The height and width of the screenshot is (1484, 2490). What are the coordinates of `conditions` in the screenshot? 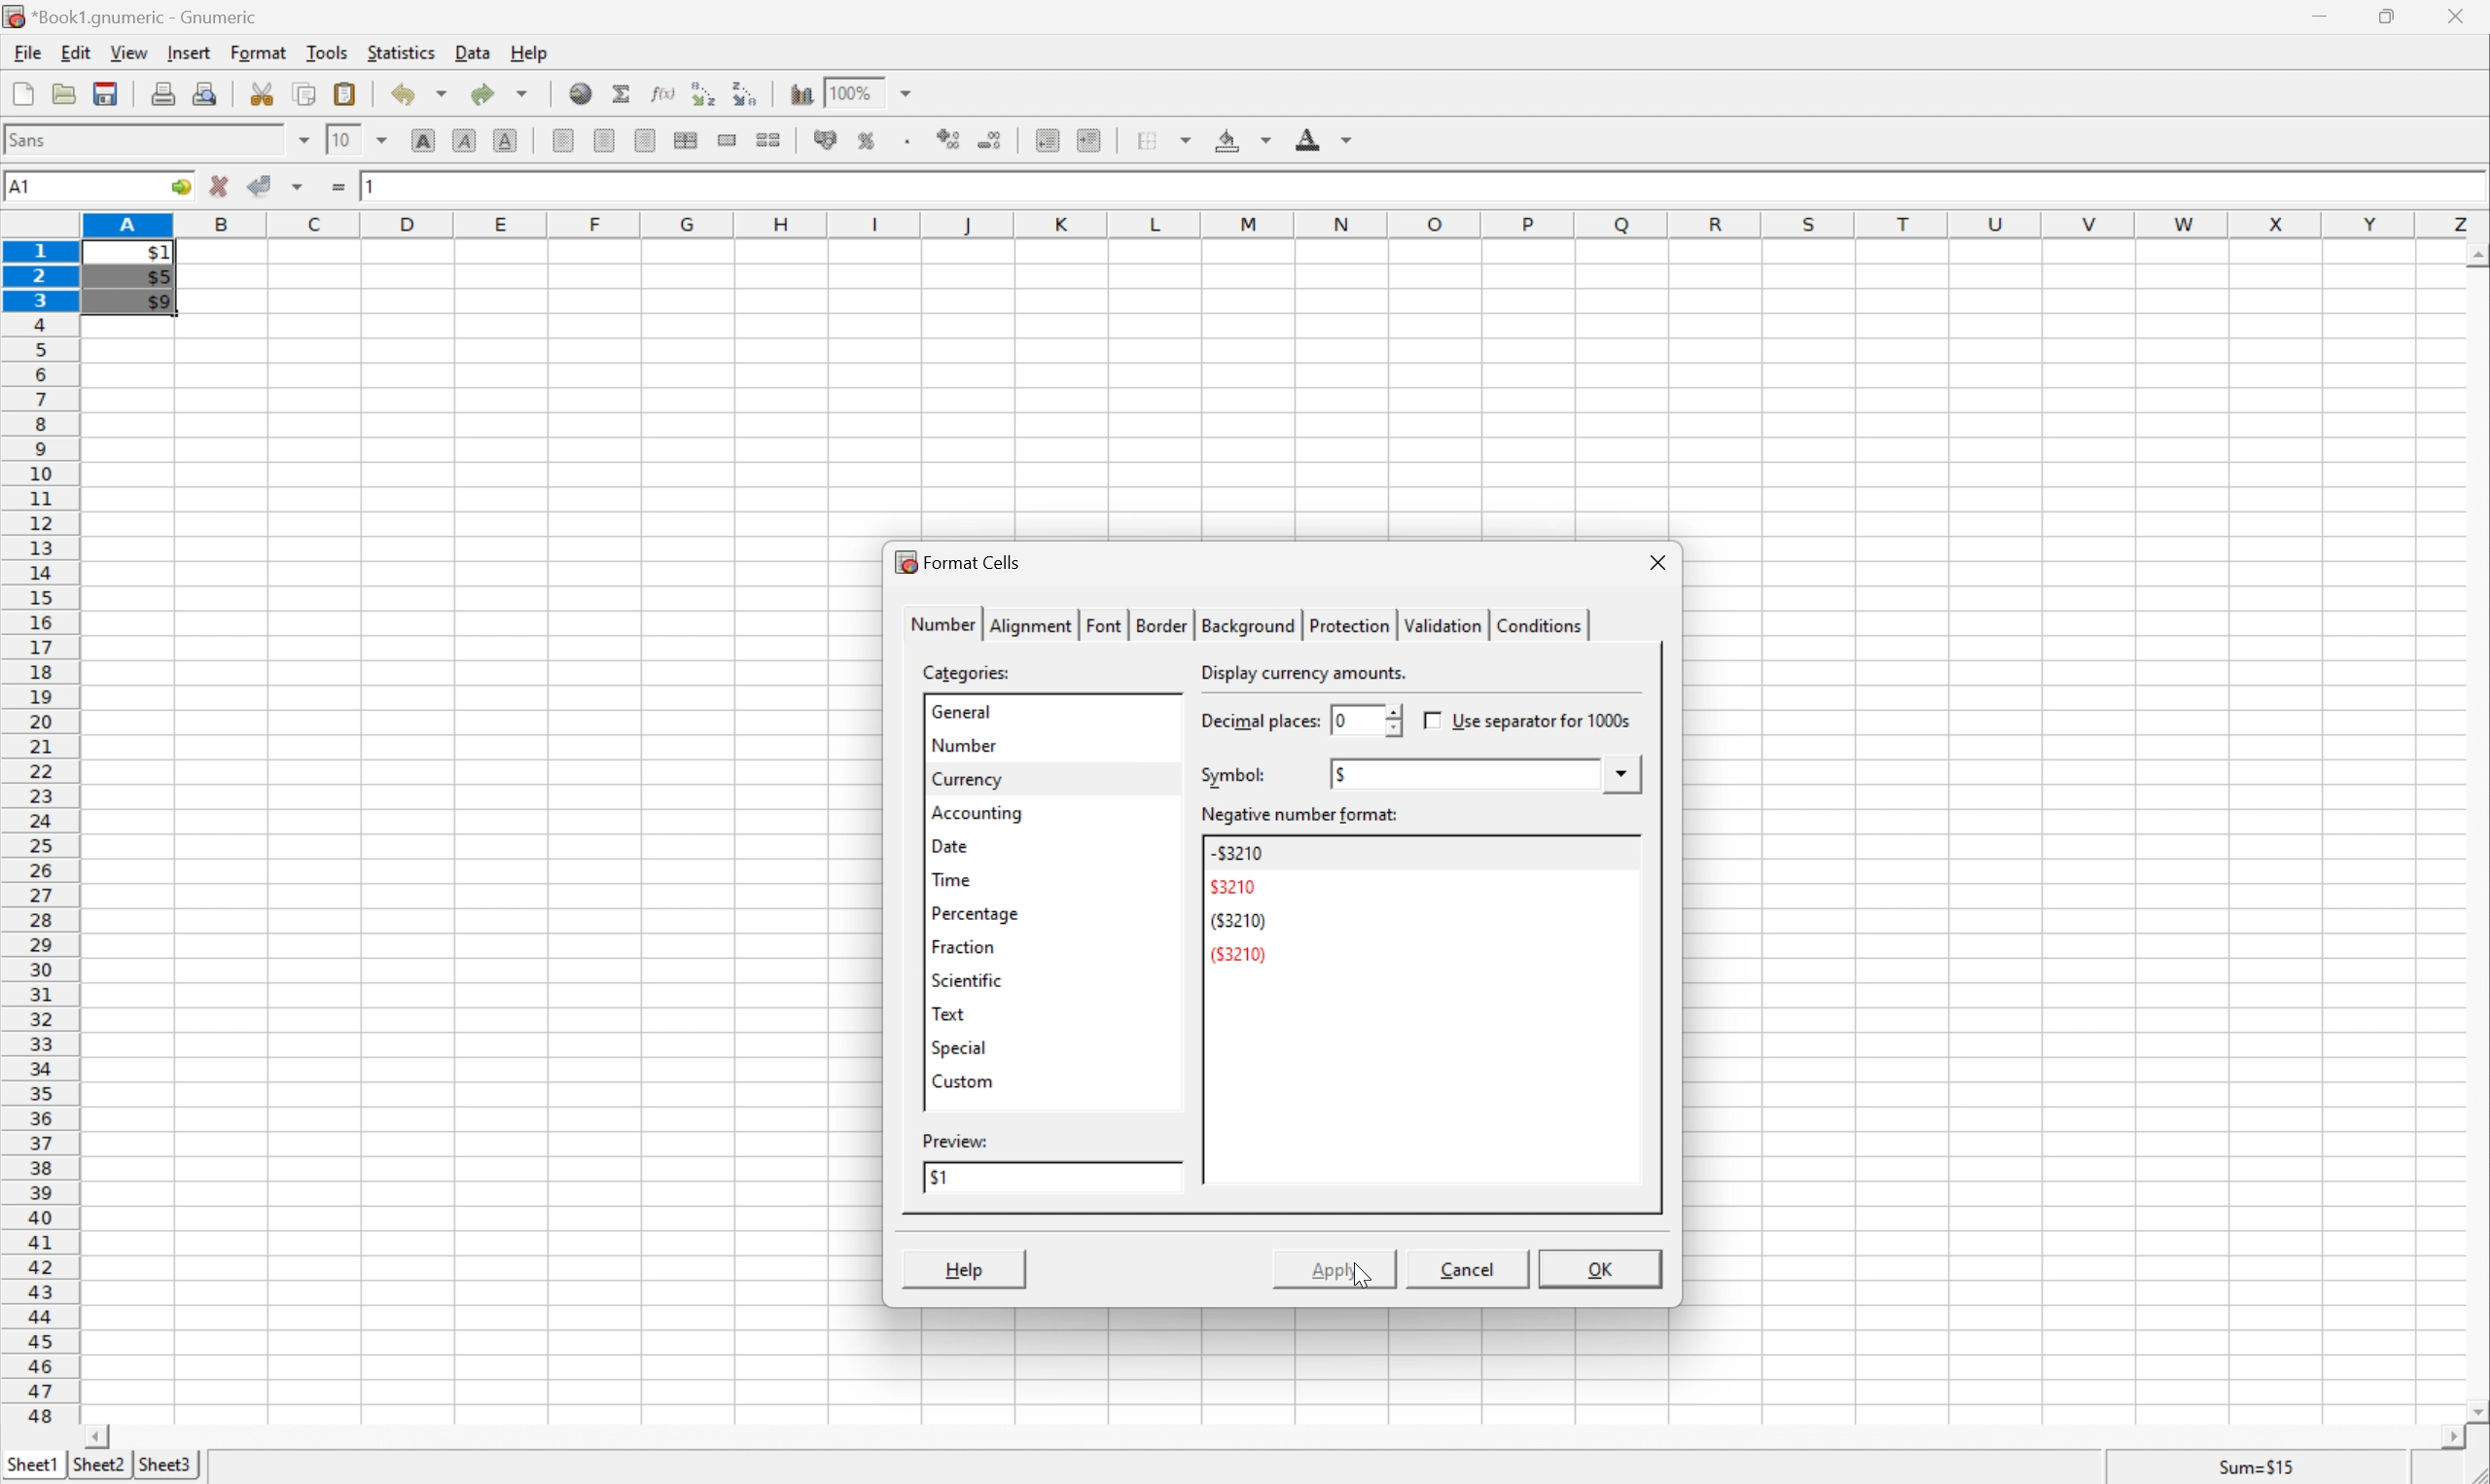 It's located at (1535, 623).